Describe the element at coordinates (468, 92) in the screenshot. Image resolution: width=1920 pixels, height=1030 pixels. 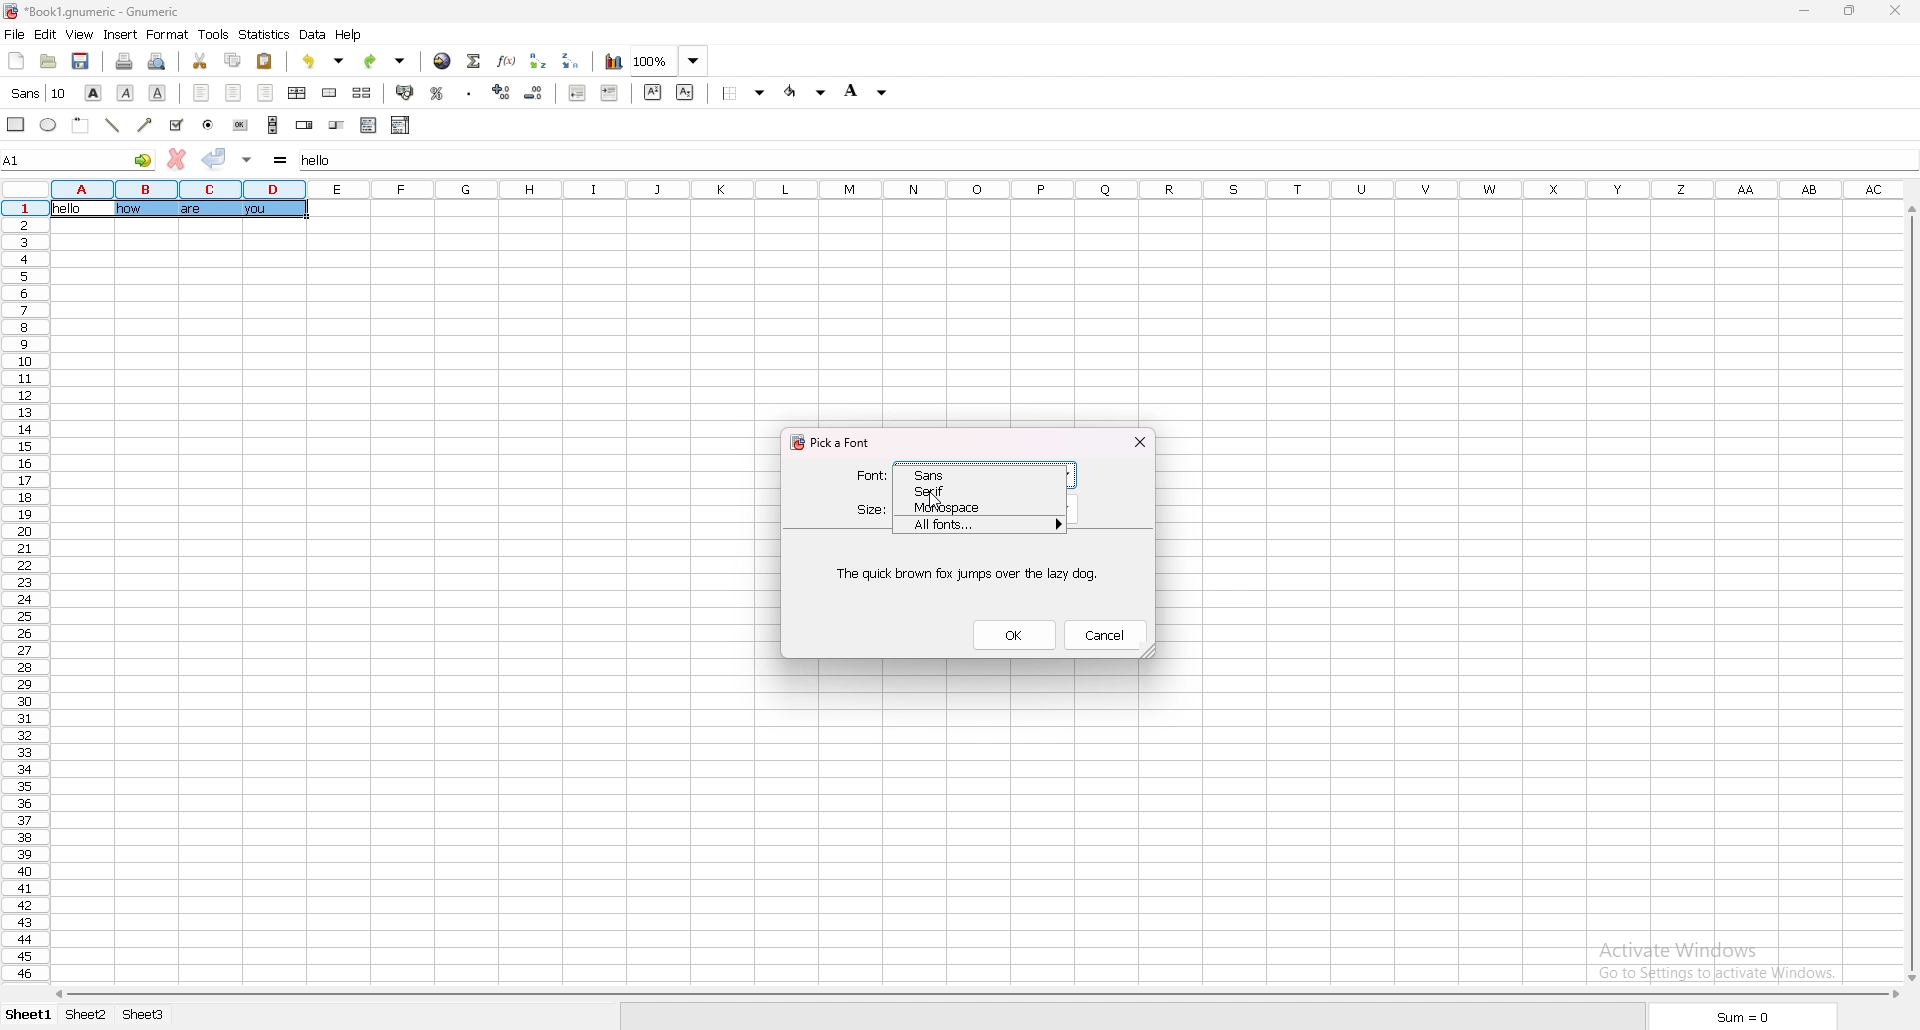
I see `thousand separator` at that location.